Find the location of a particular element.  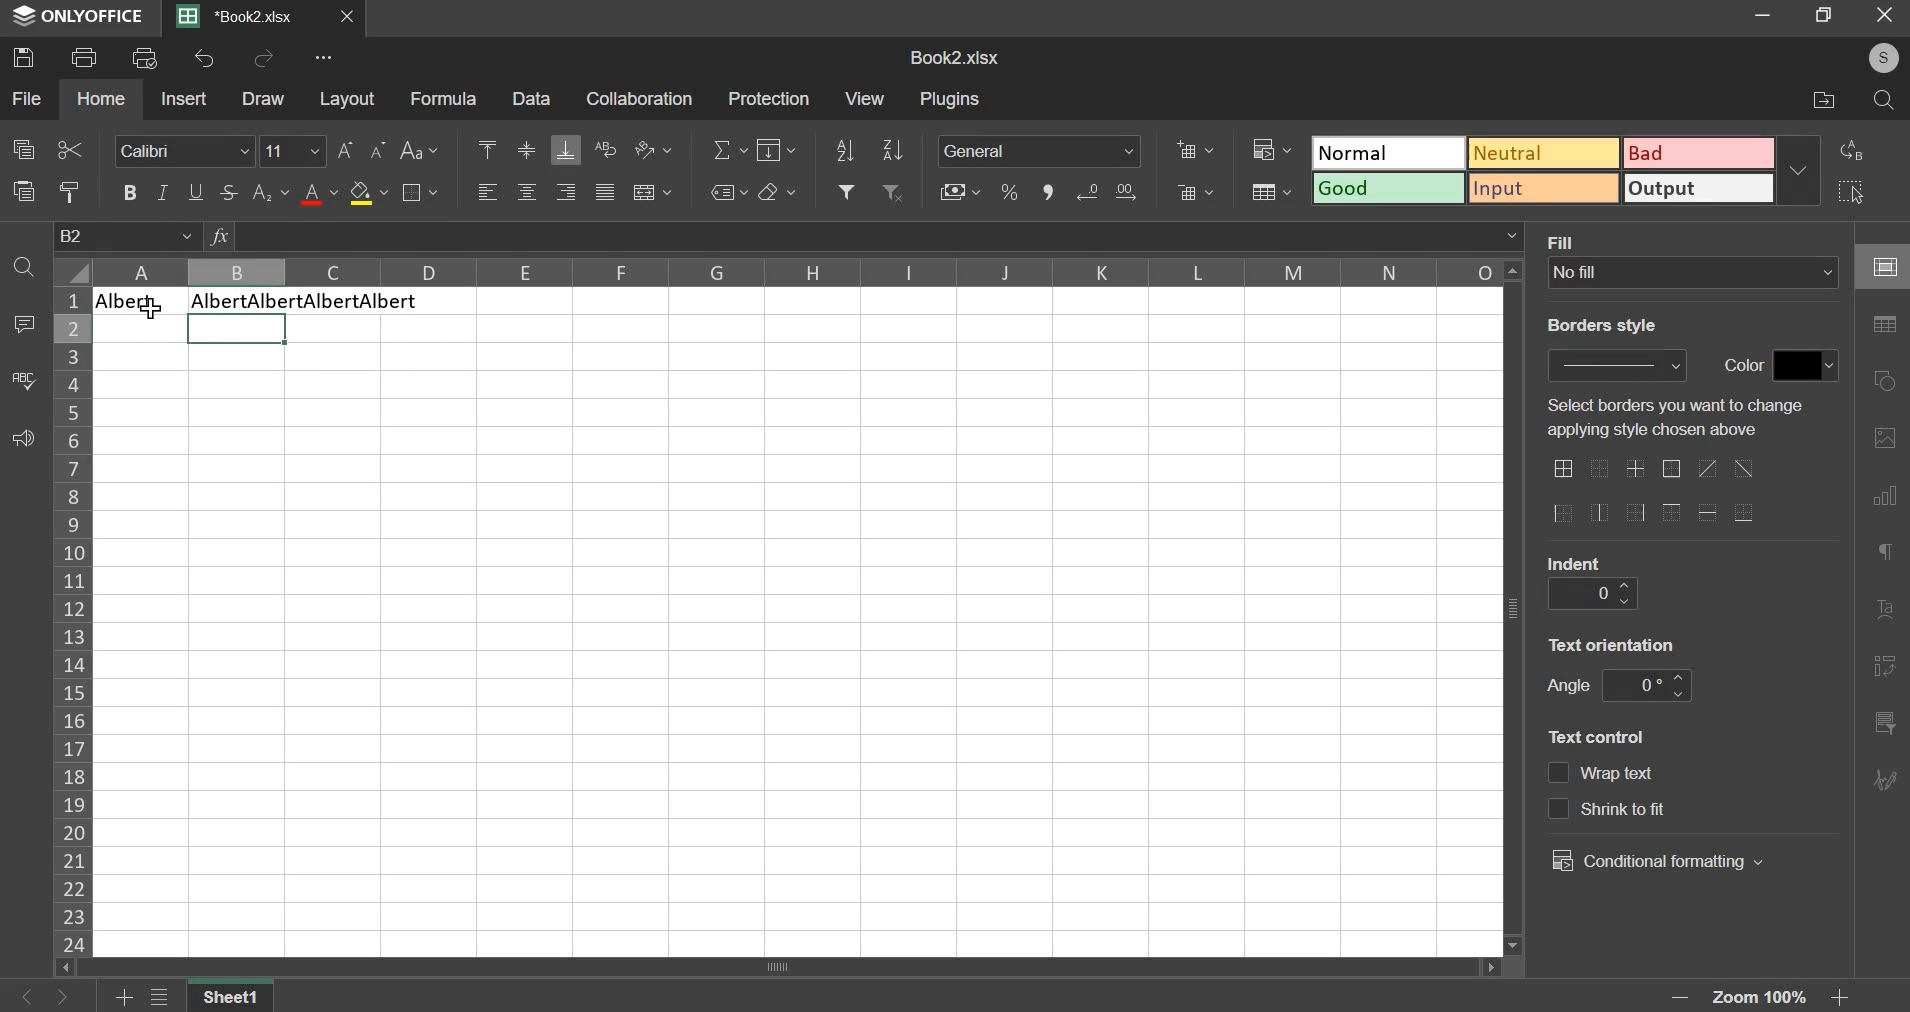

text is located at coordinates (1605, 740).